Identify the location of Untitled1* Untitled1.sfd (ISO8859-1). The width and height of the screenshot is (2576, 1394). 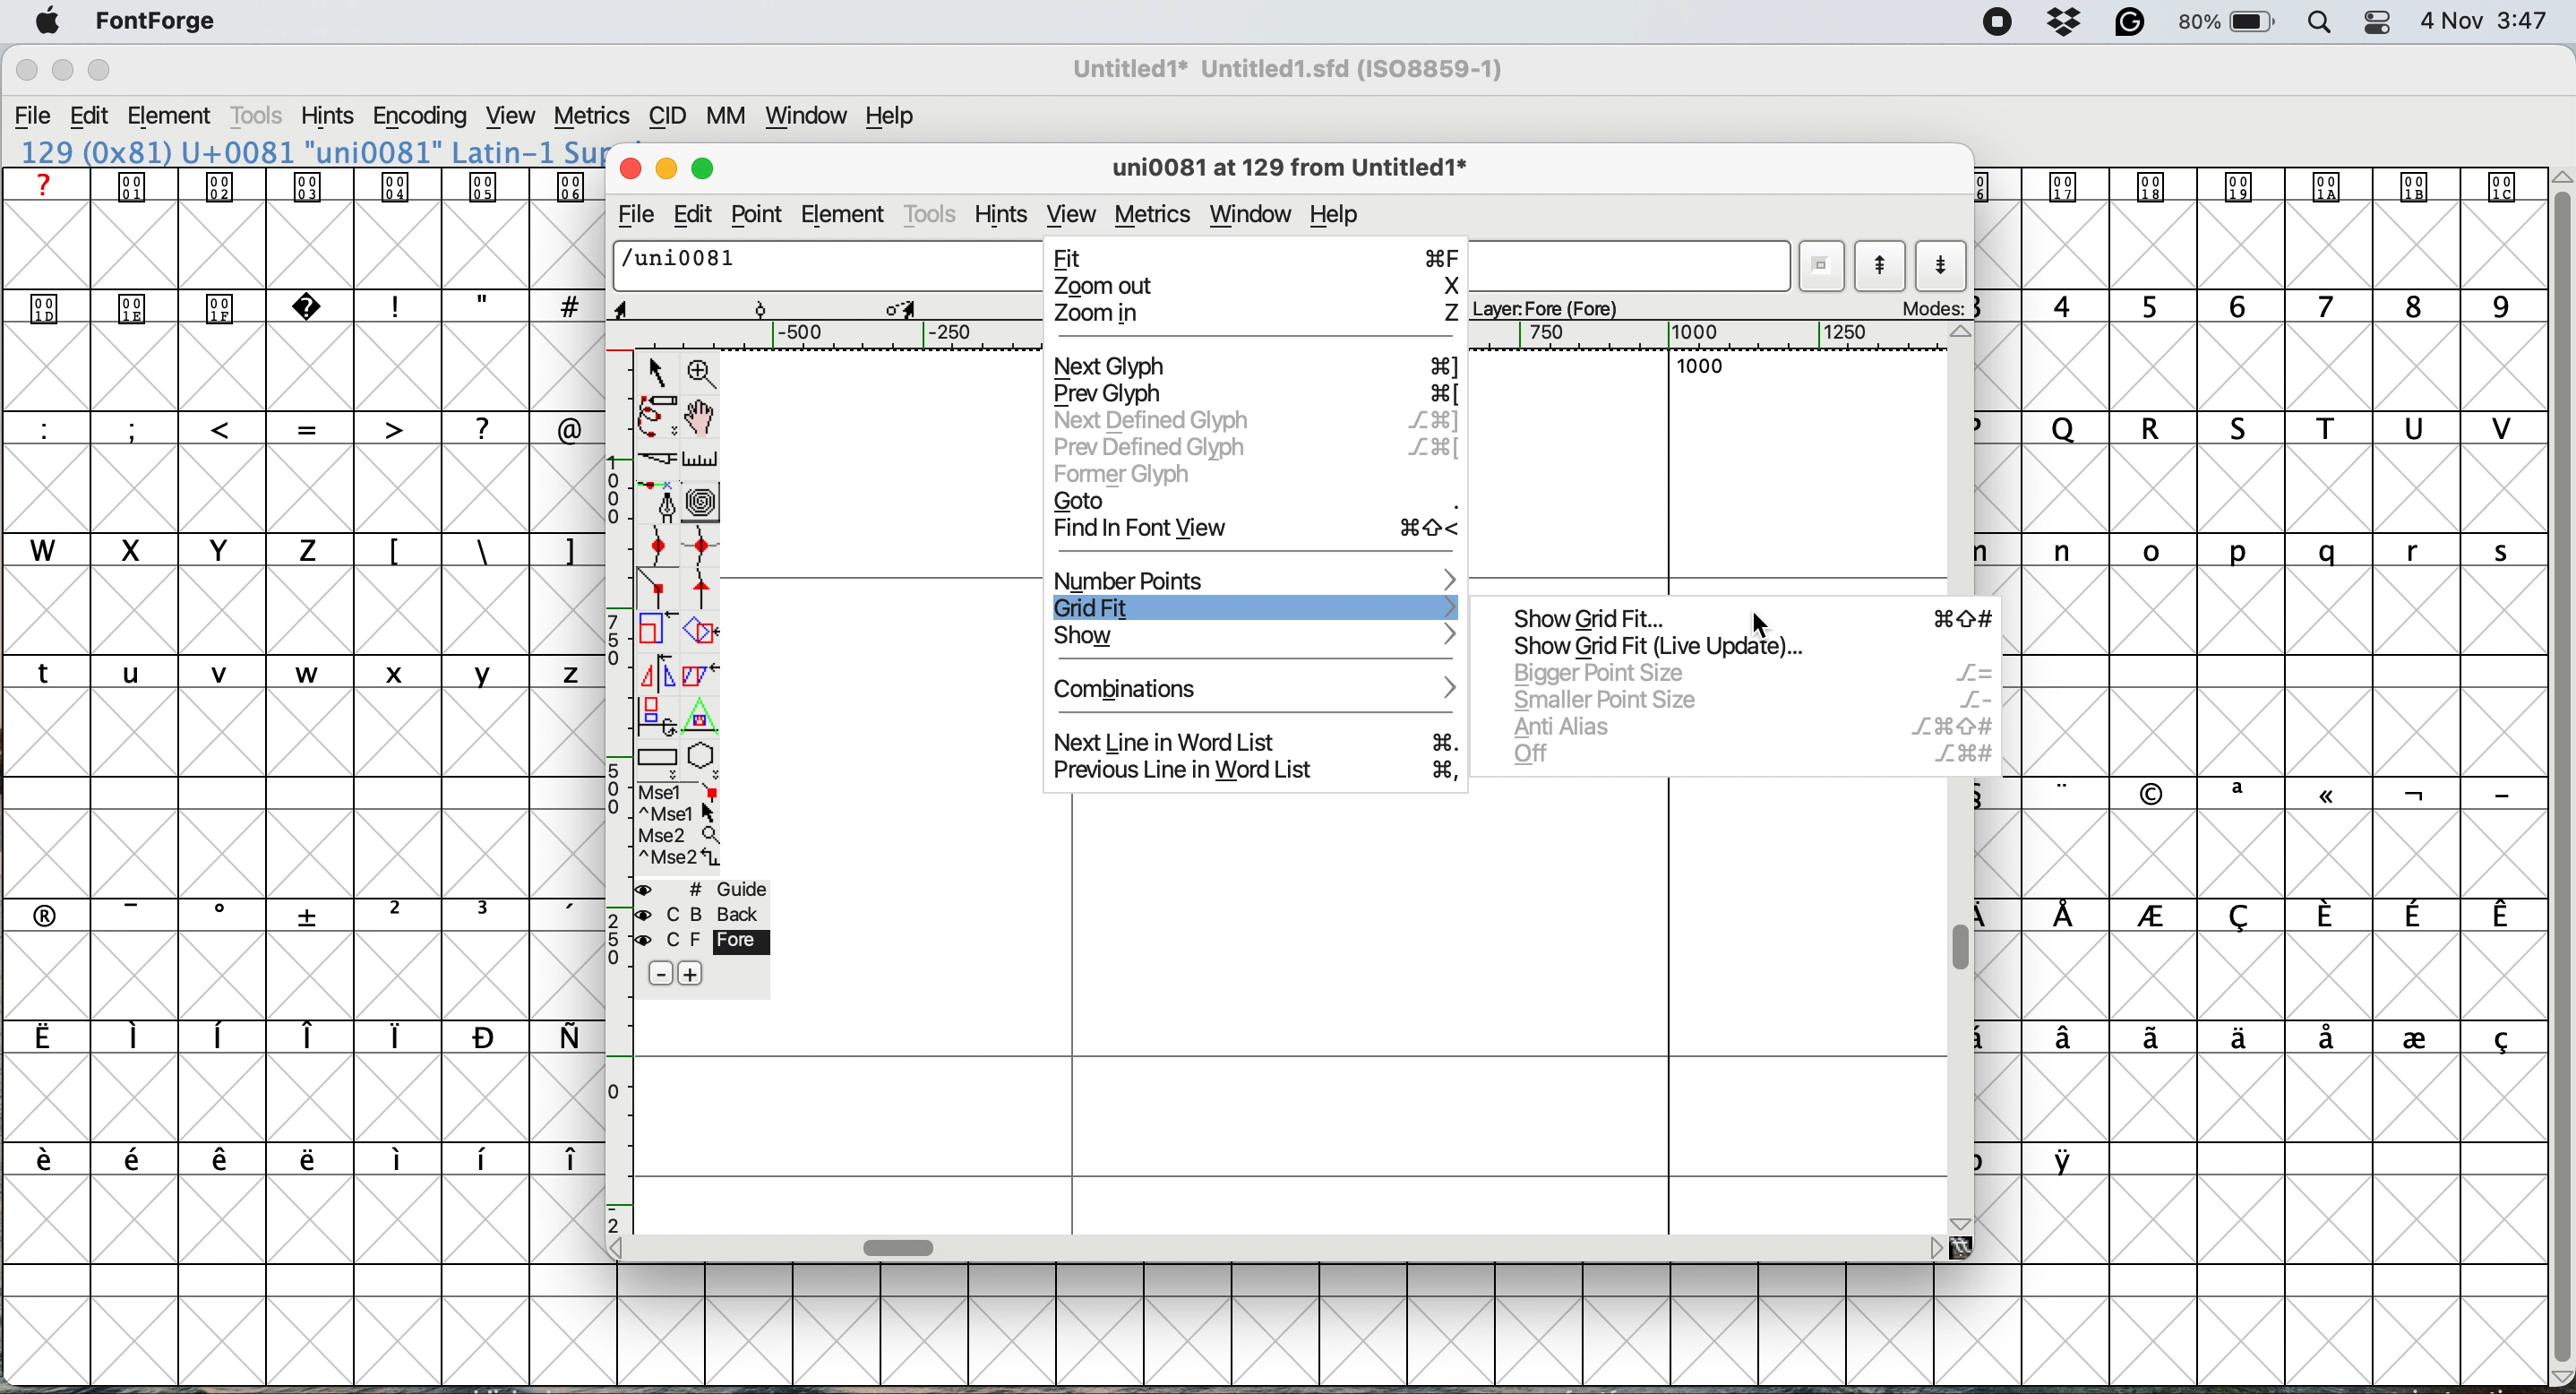
(1289, 69).